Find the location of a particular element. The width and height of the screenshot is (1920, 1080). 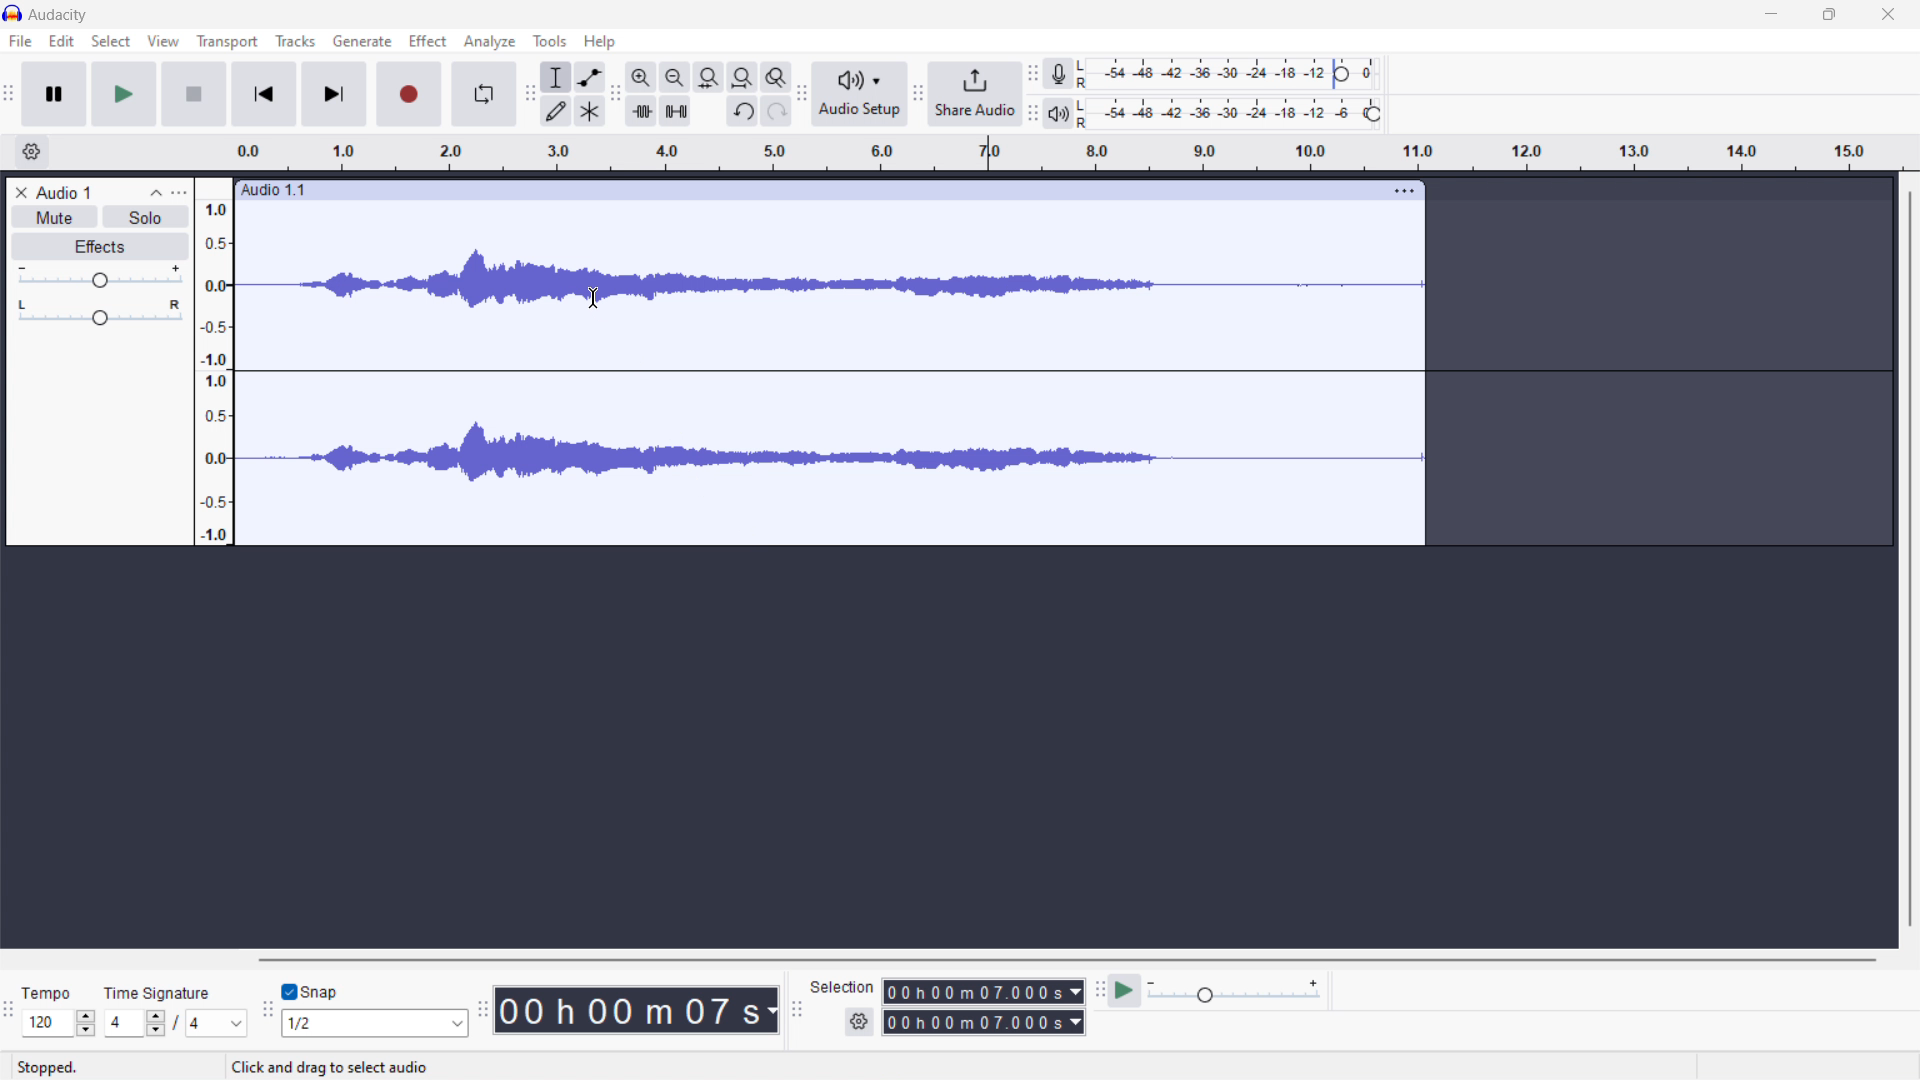

edit toolbar is located at coordinates (615, 95).